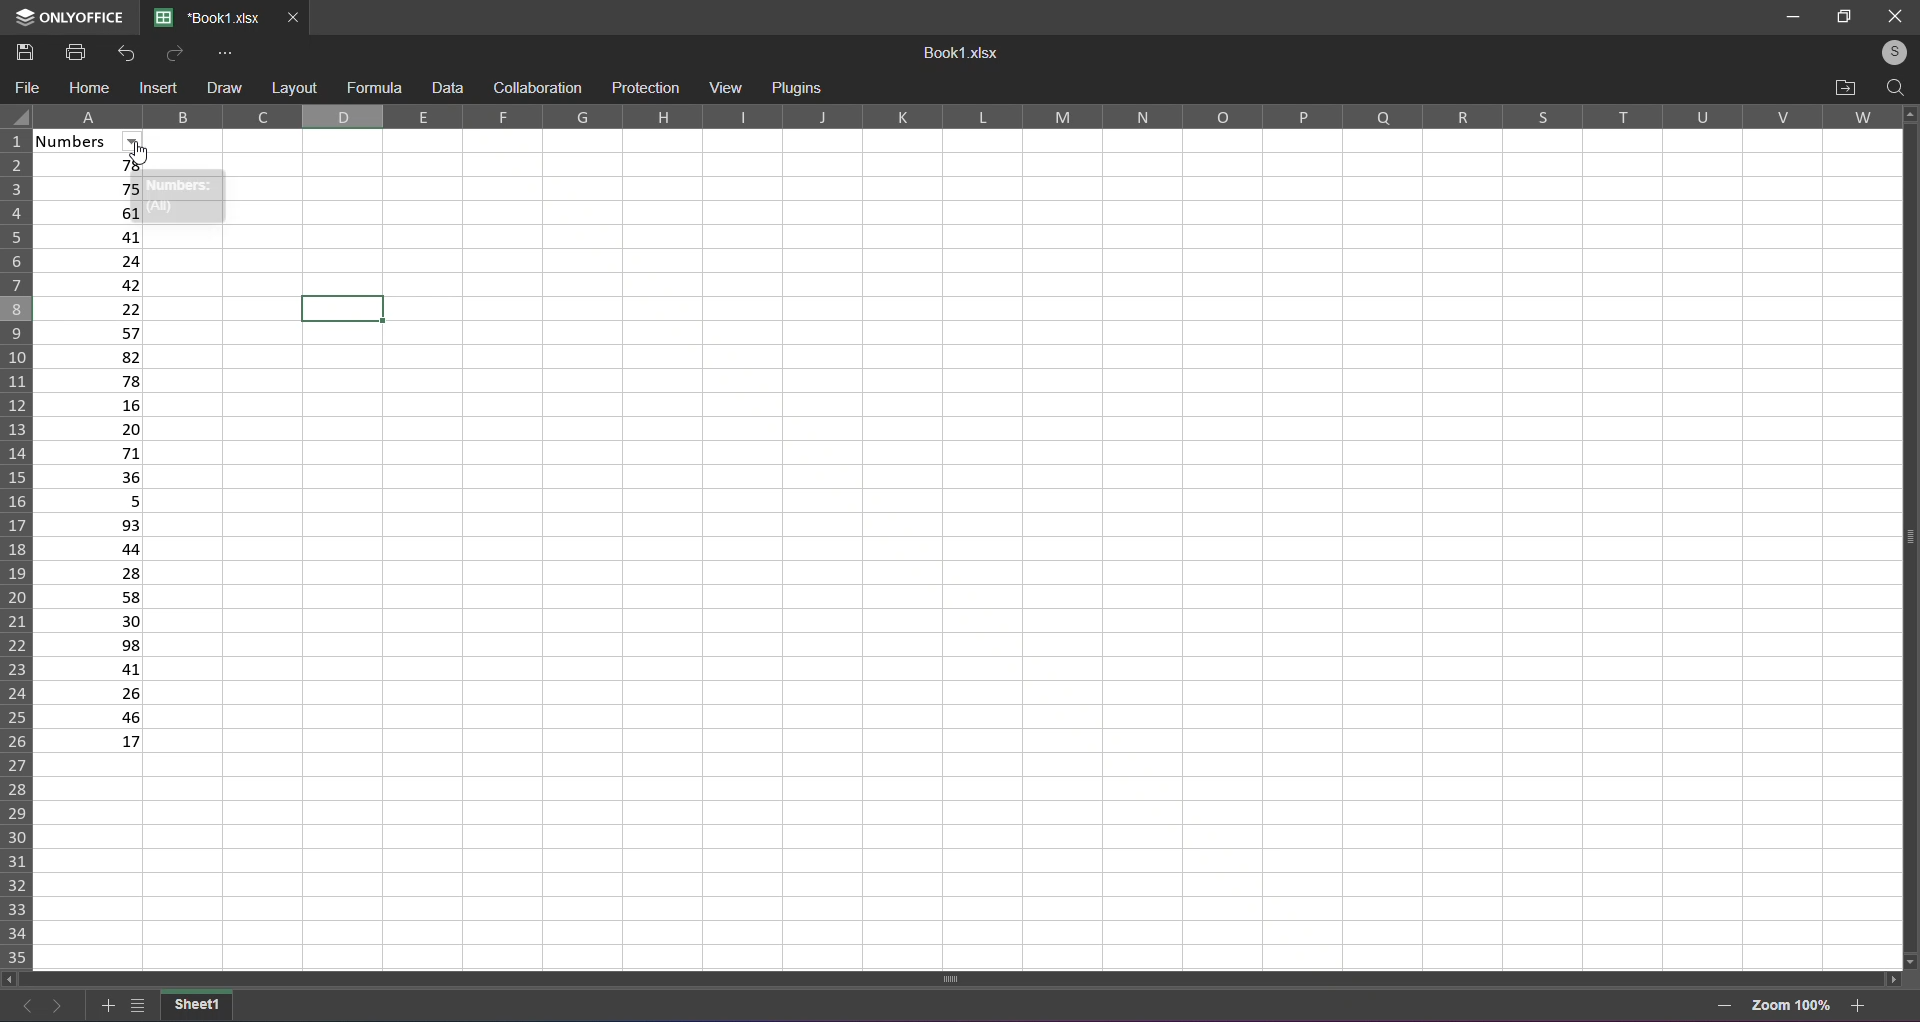  I want to click on ONLYOFFICE, so click(65, 18).